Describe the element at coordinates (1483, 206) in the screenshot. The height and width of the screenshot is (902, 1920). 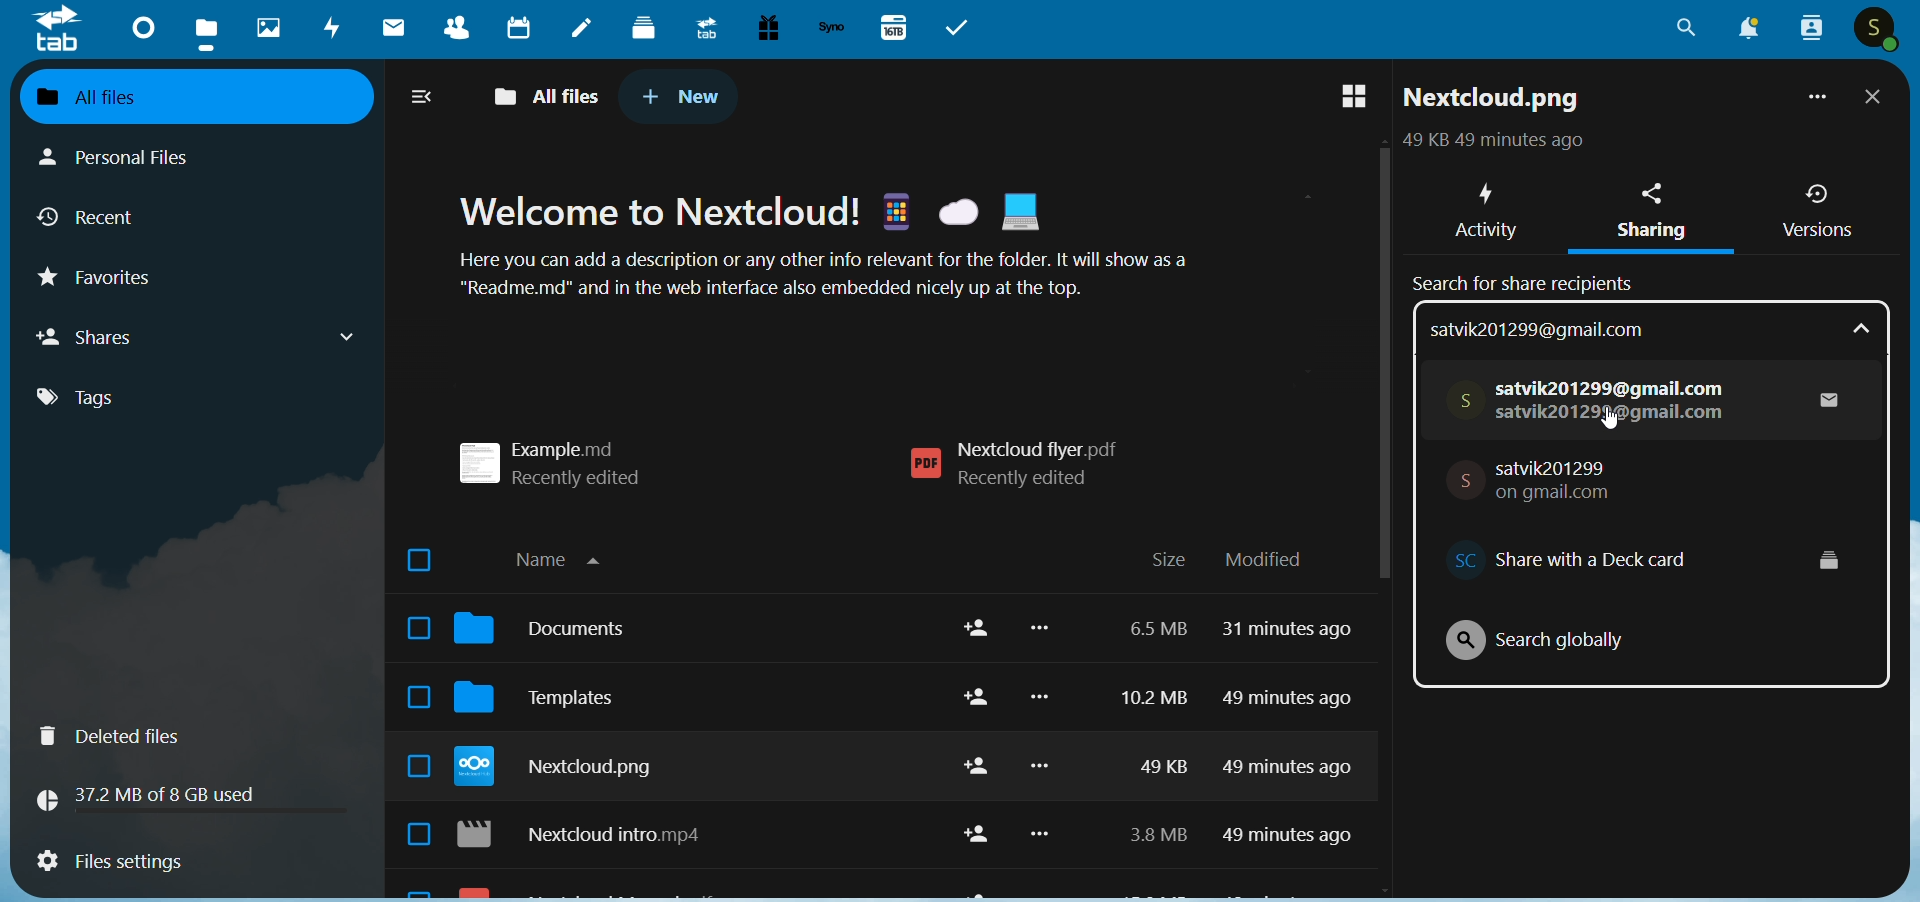
I see `activity` at that location.